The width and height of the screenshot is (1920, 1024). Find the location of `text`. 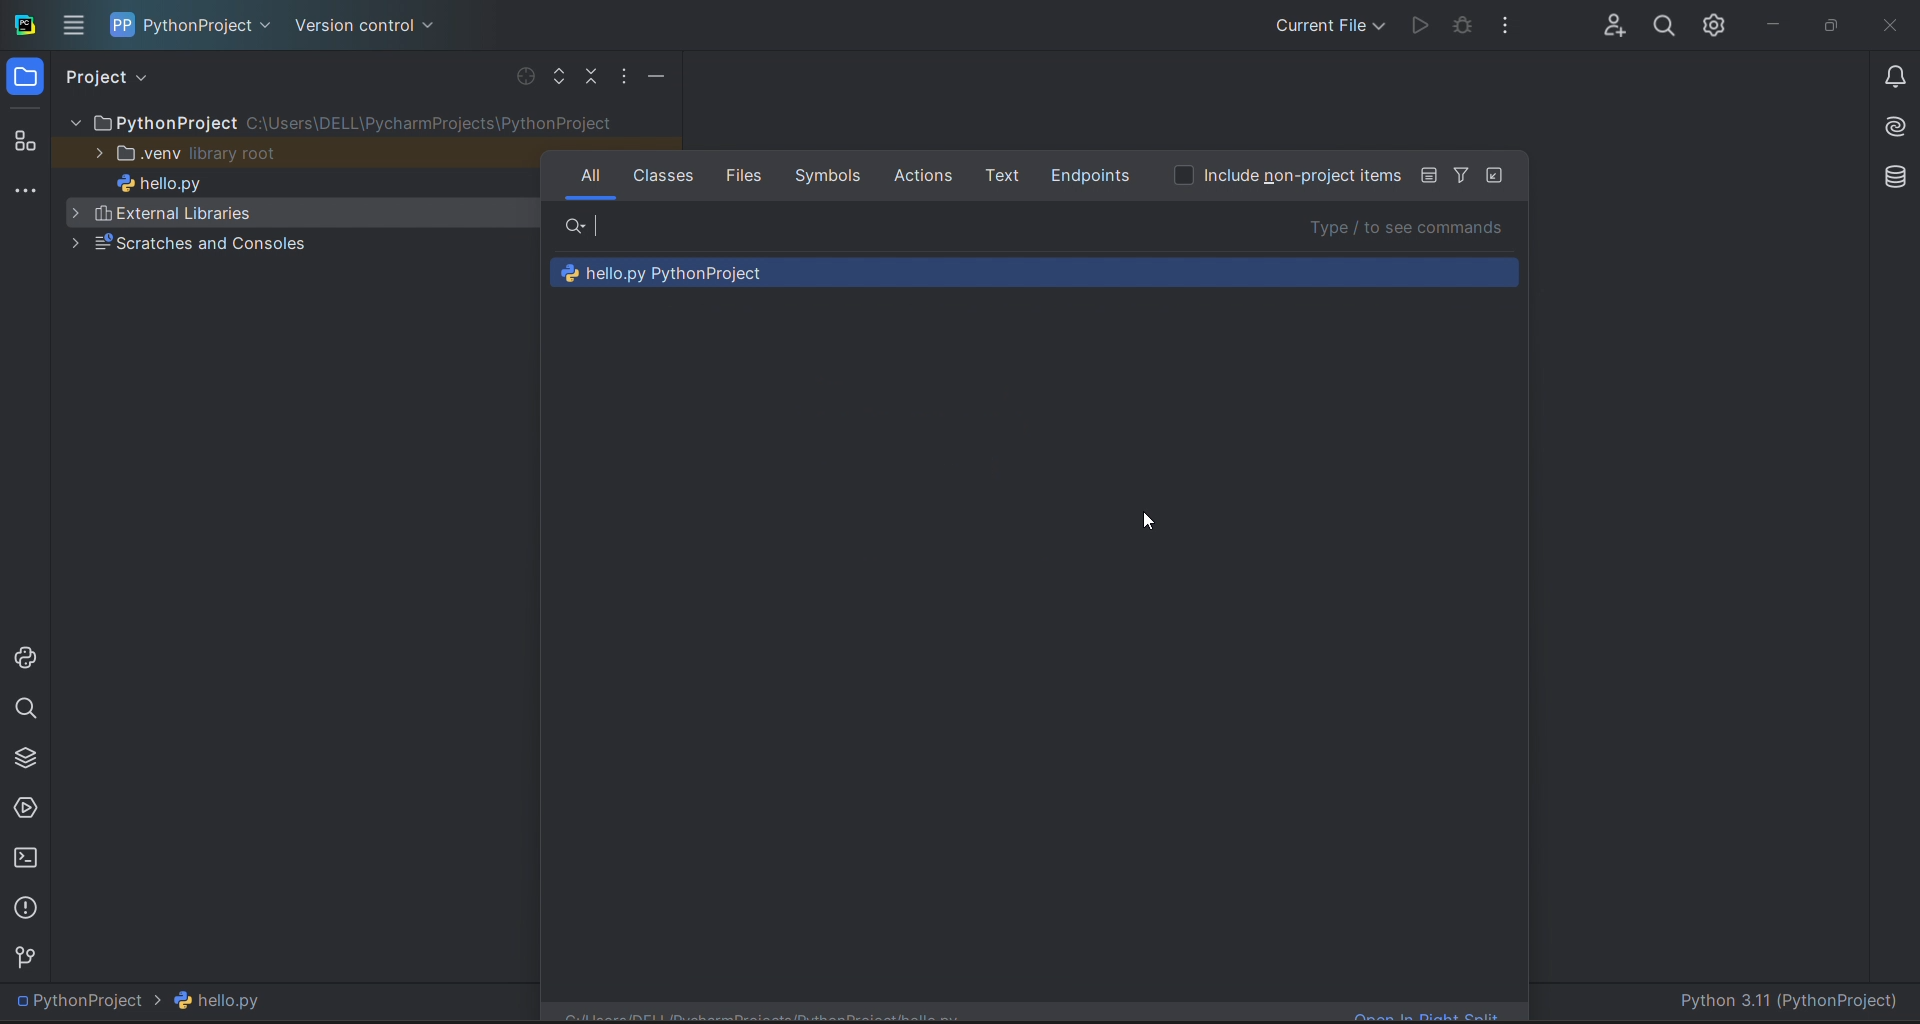

text is located at coordinates (1003, 174).